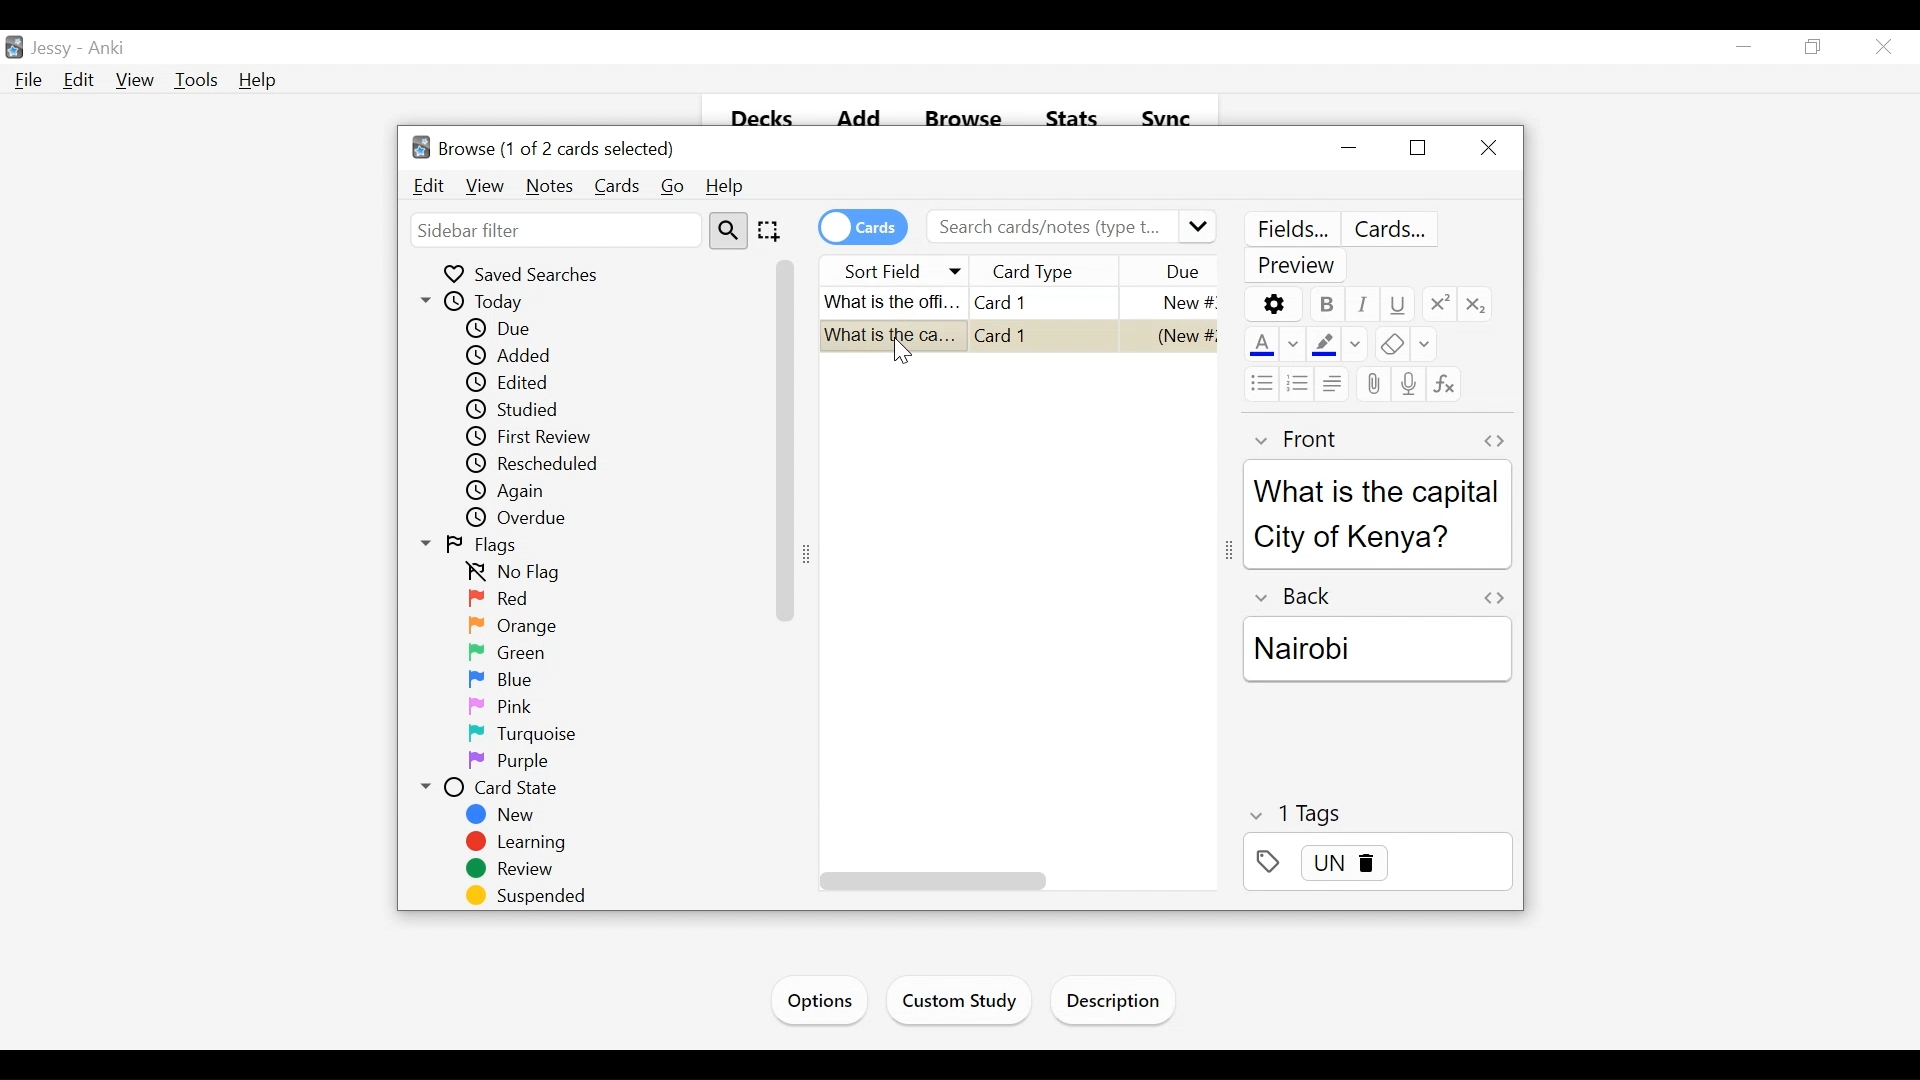 The width and height of the screenshot is (1920, 1080). What do you see at coordinates (1397, 304) in the screenshot?
I see `Underline` at bounding box center [1397, 304].